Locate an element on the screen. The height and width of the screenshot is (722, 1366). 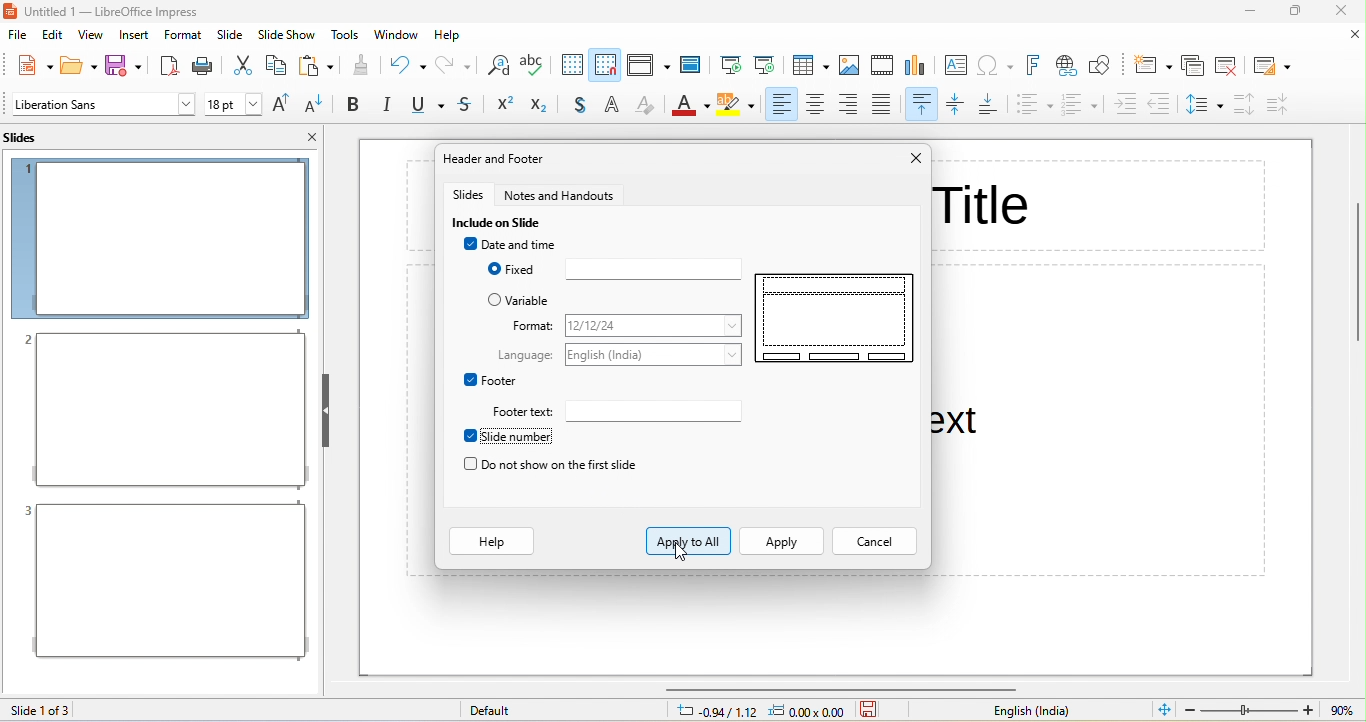
header and footer is located at coordinates (508, 160).